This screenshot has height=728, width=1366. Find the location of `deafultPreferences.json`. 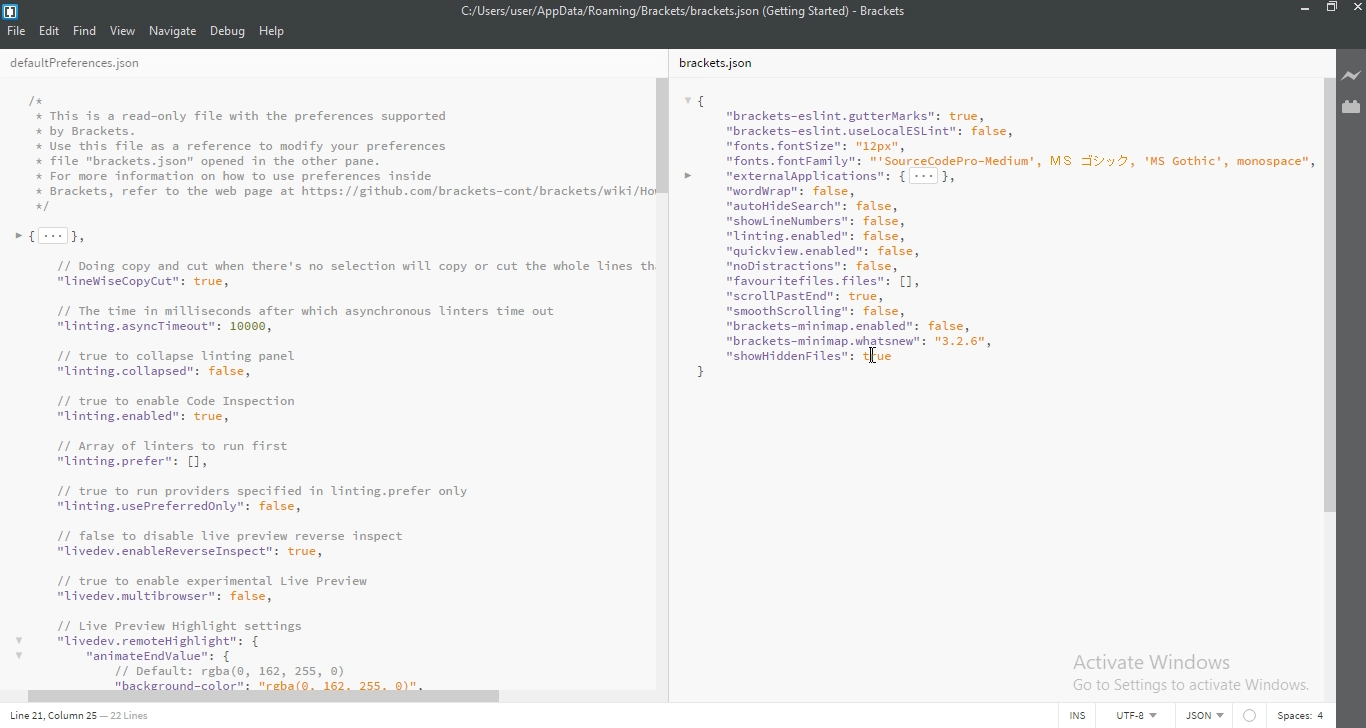

deafultPreferences.json is located at coordinates (76, 63).